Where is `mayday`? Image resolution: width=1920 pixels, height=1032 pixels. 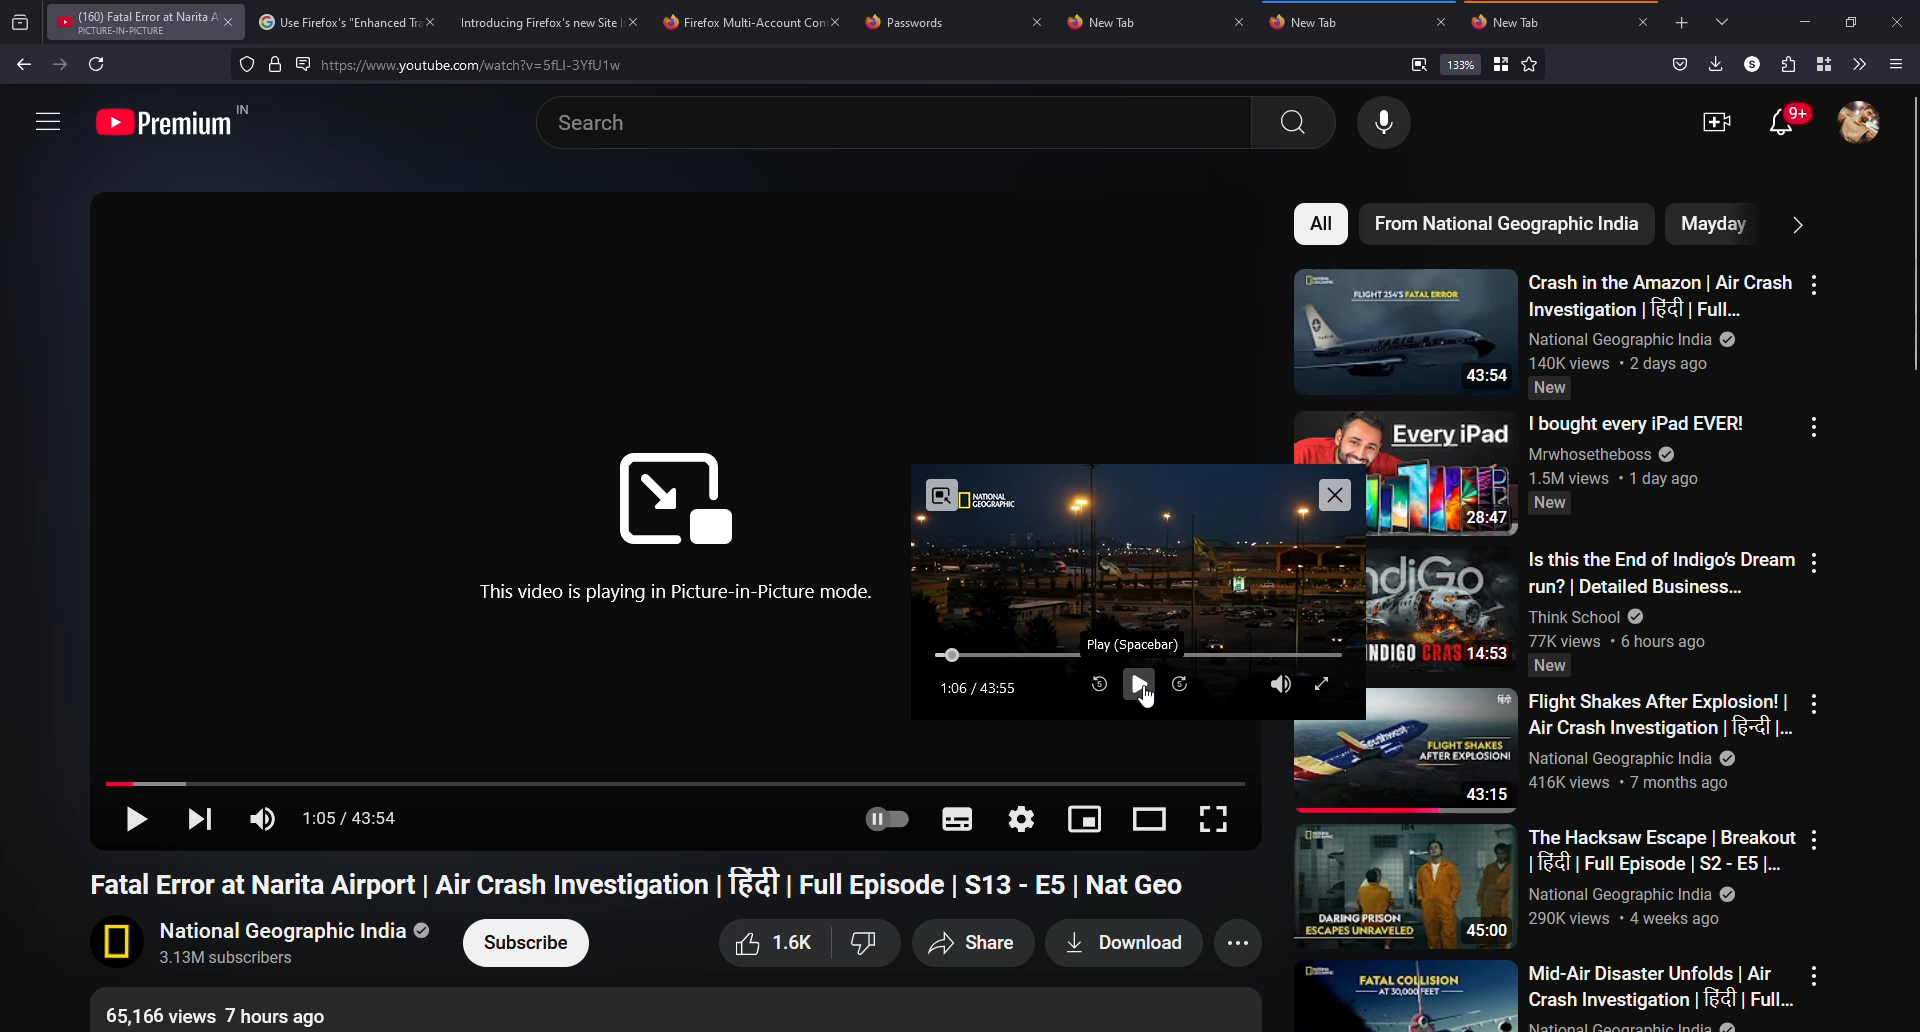
mayday is located at coordinates (1710, 223).